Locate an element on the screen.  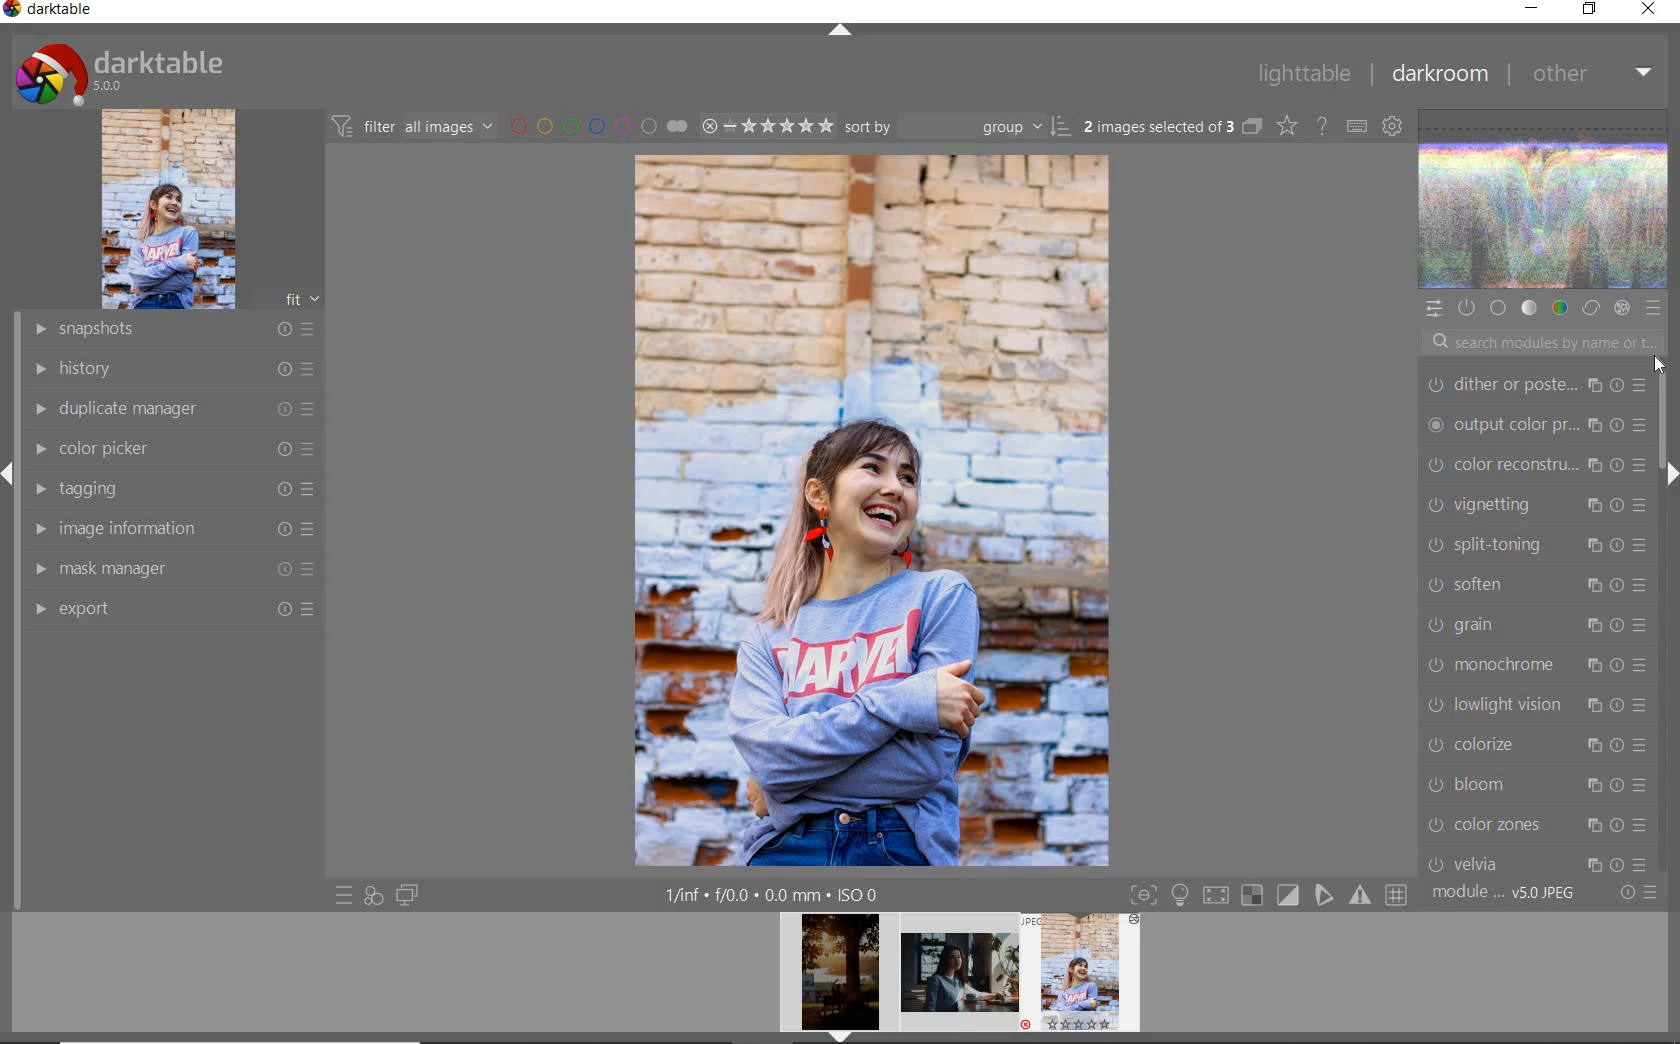
search modules is located at coordinates (1538, 345).